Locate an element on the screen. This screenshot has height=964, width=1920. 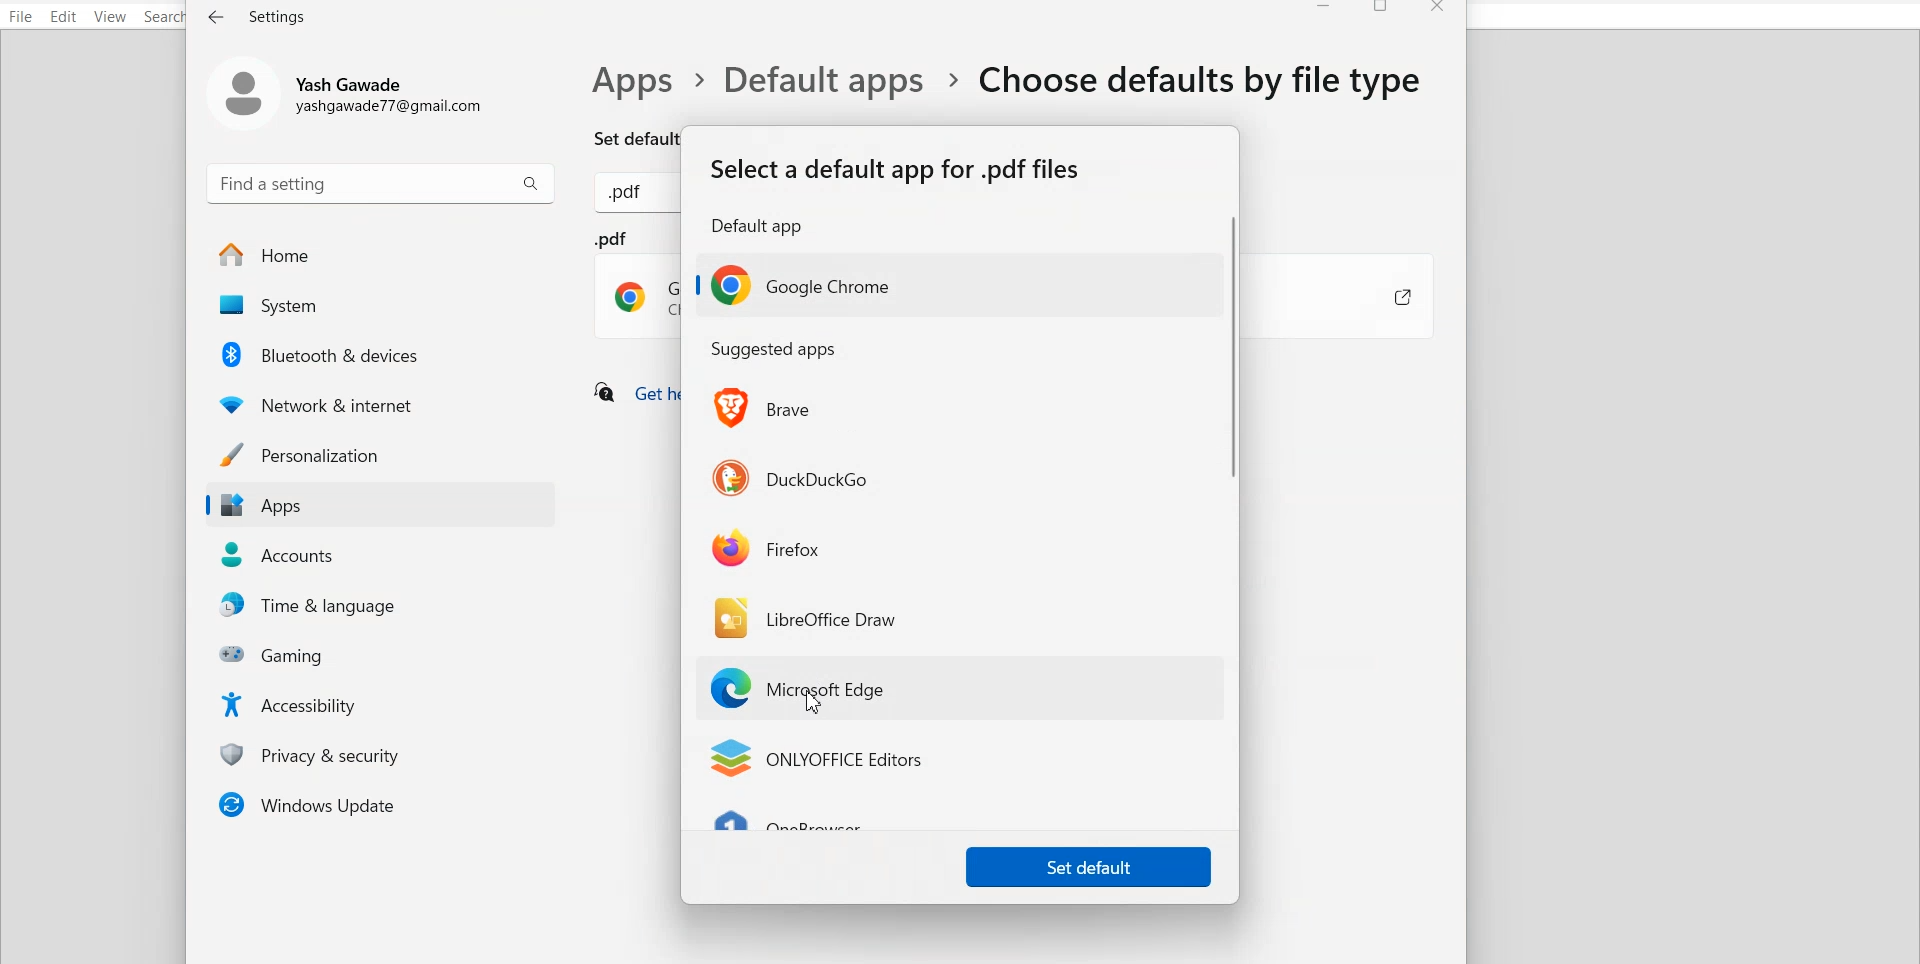
Text is located at coordinates (1001, 98).